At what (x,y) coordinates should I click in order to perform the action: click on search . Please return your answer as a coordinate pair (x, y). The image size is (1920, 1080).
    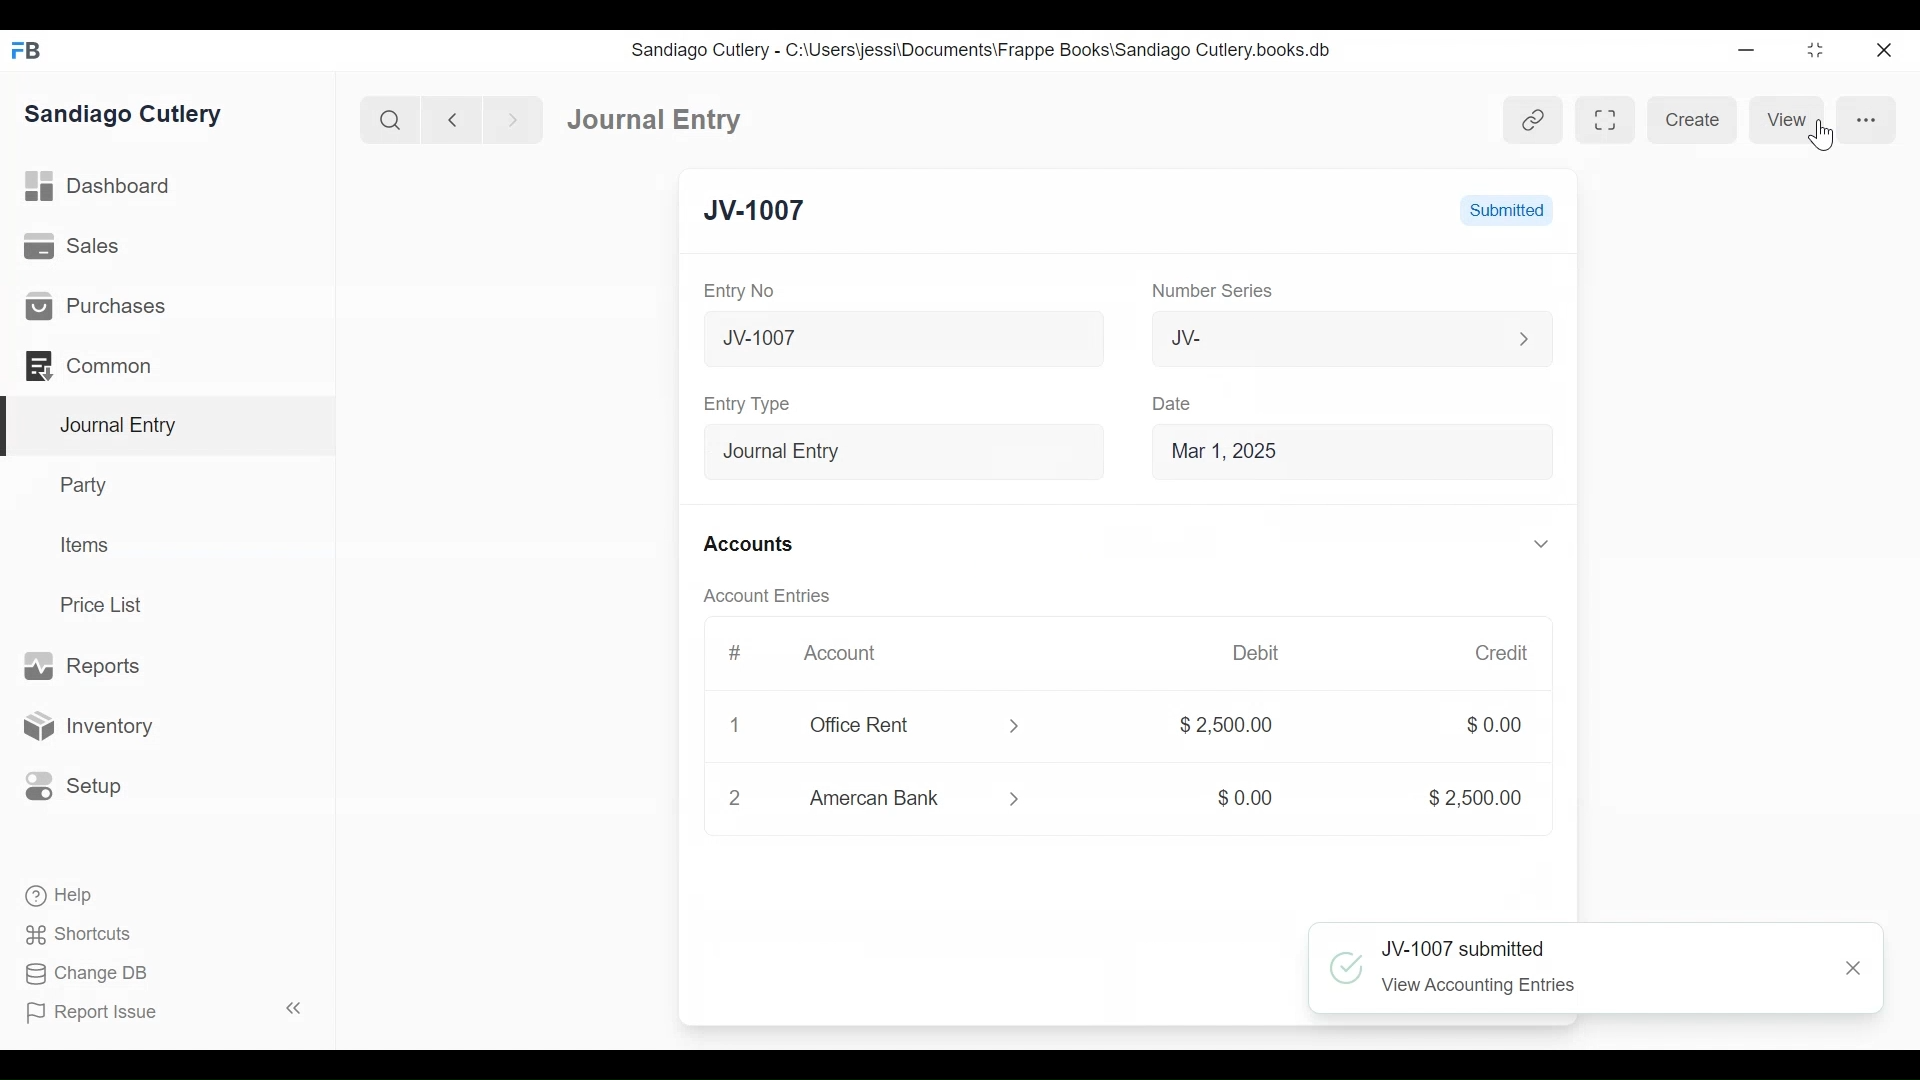
    Looking at the image, I should click on (387, 116).